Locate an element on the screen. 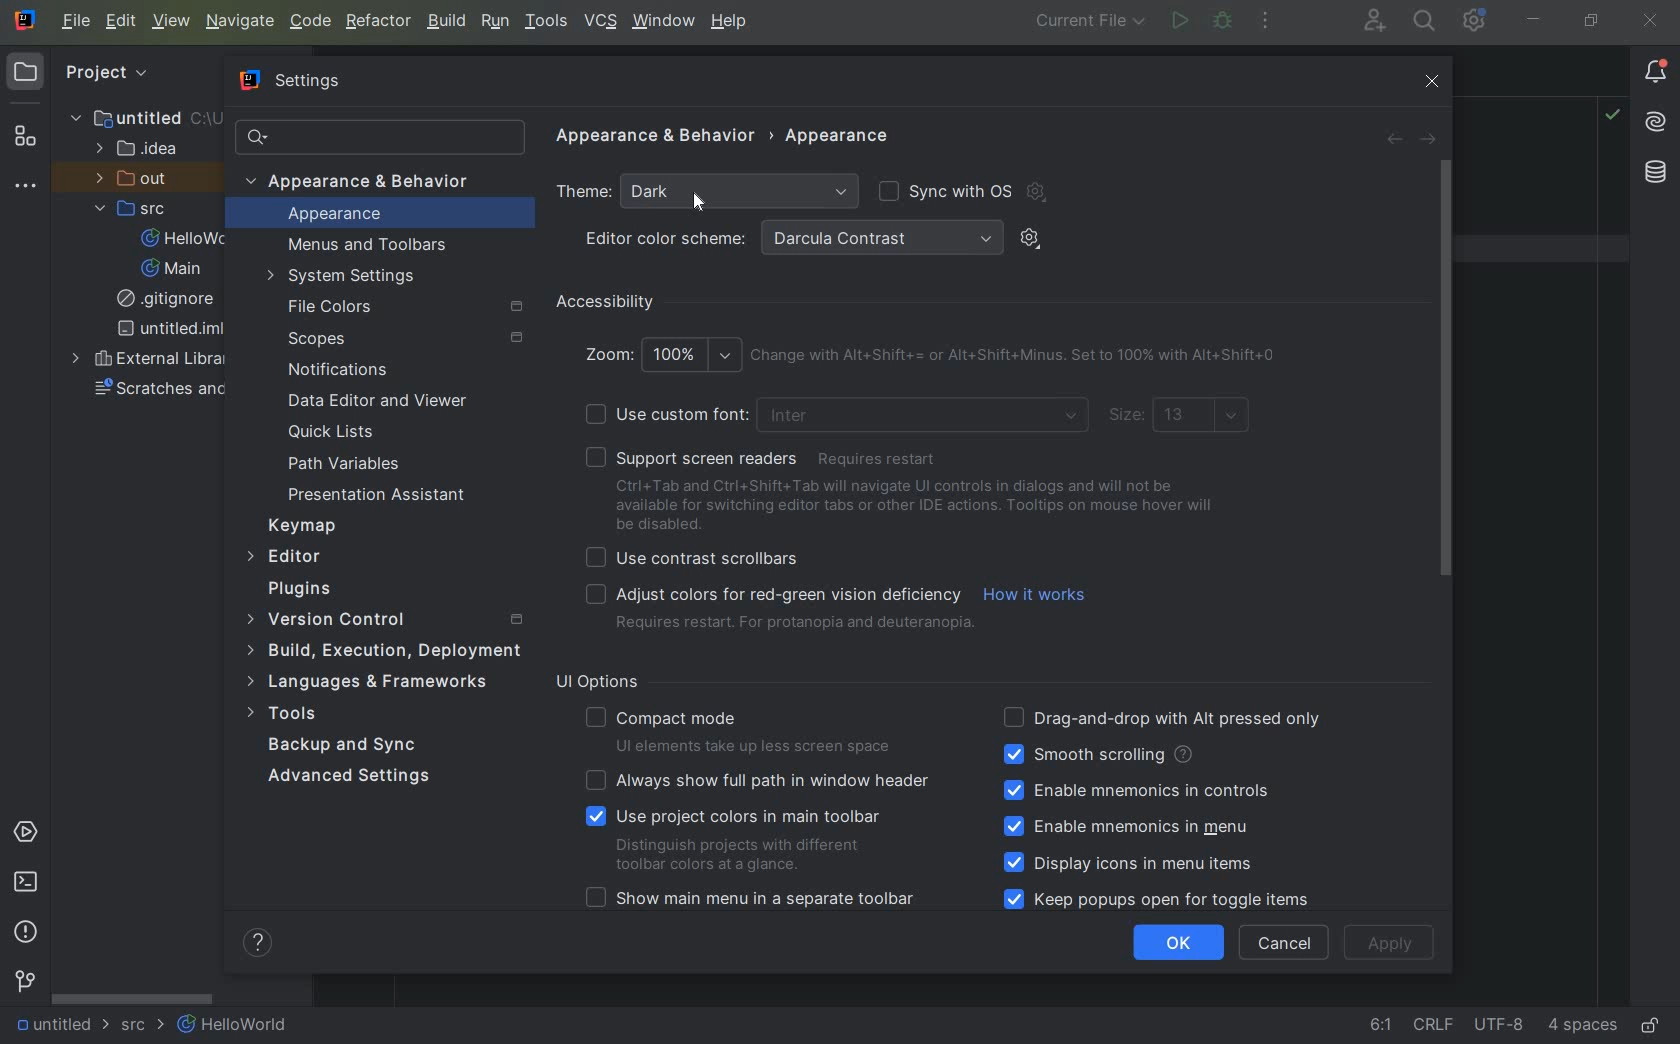  RUN is located at coordinates (492, 21).